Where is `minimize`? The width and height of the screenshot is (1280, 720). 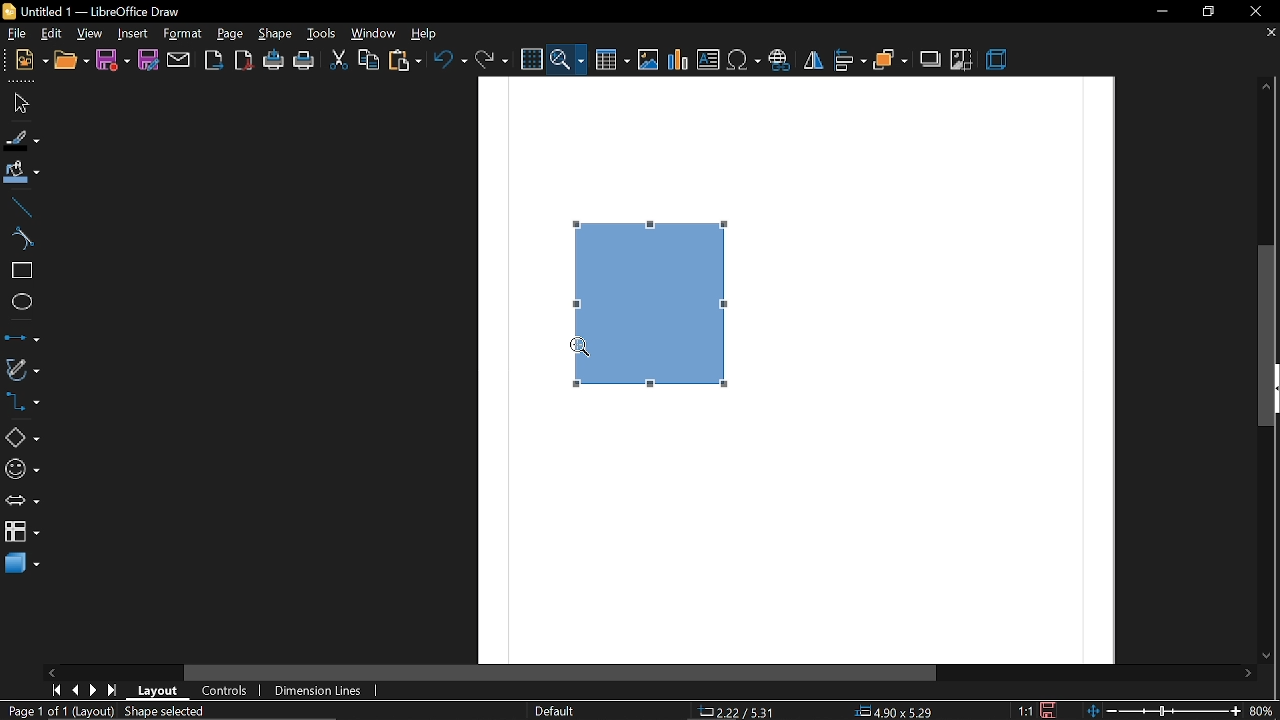
minimize is located at coordinates (1161, 13).